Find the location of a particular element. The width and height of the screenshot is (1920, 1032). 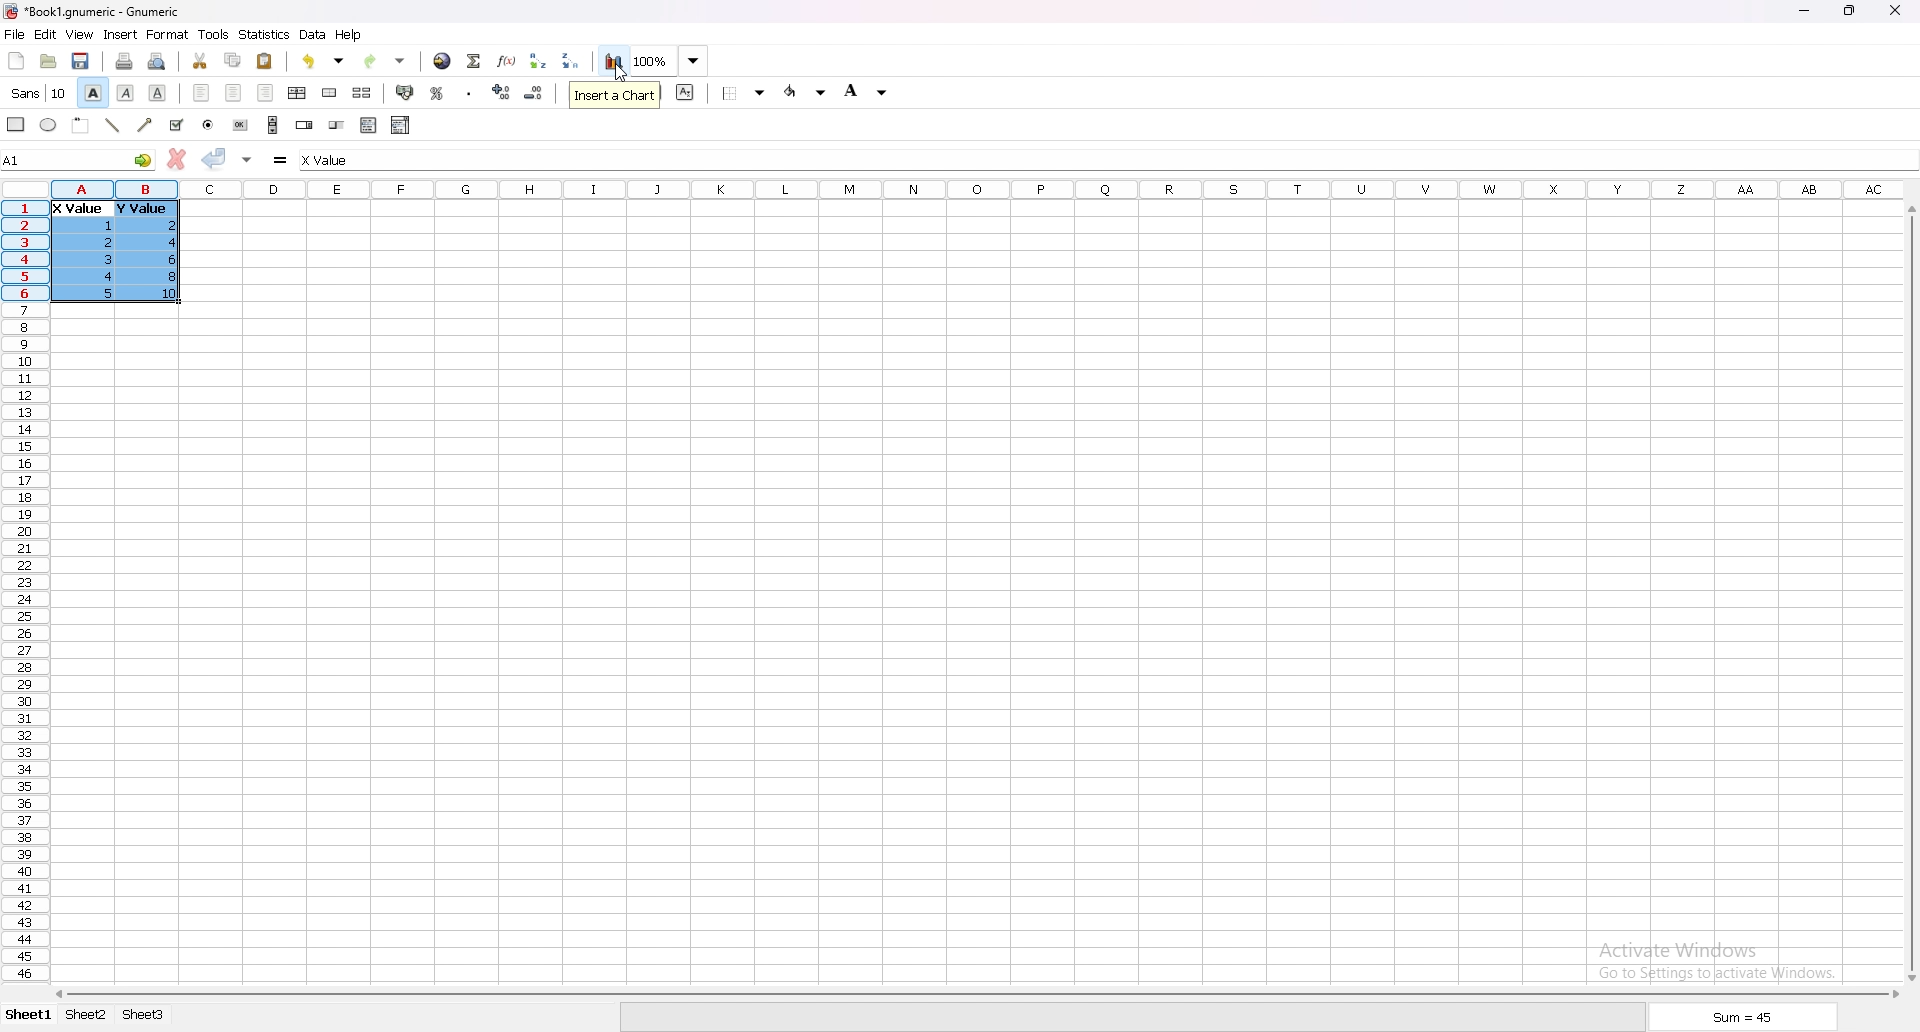

new is located at coordinates (17, 60).